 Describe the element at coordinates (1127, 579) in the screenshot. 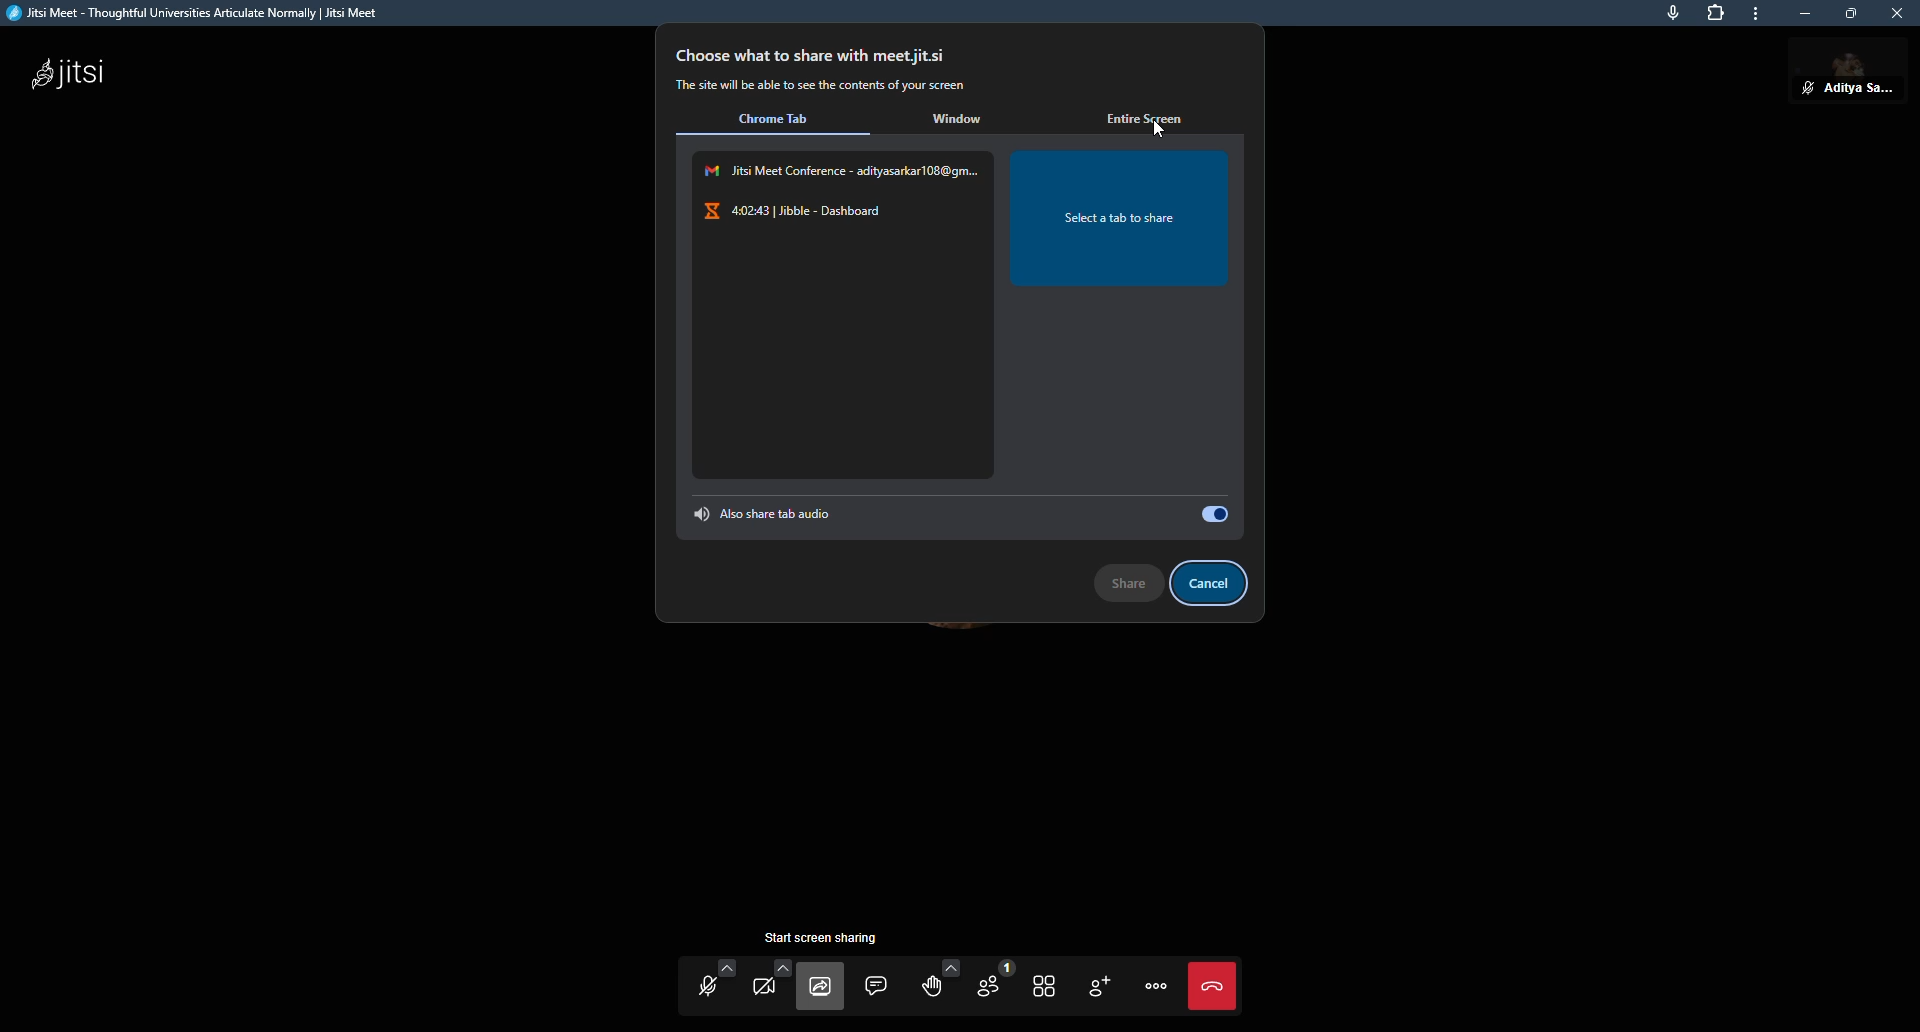

I see `share` at that location.